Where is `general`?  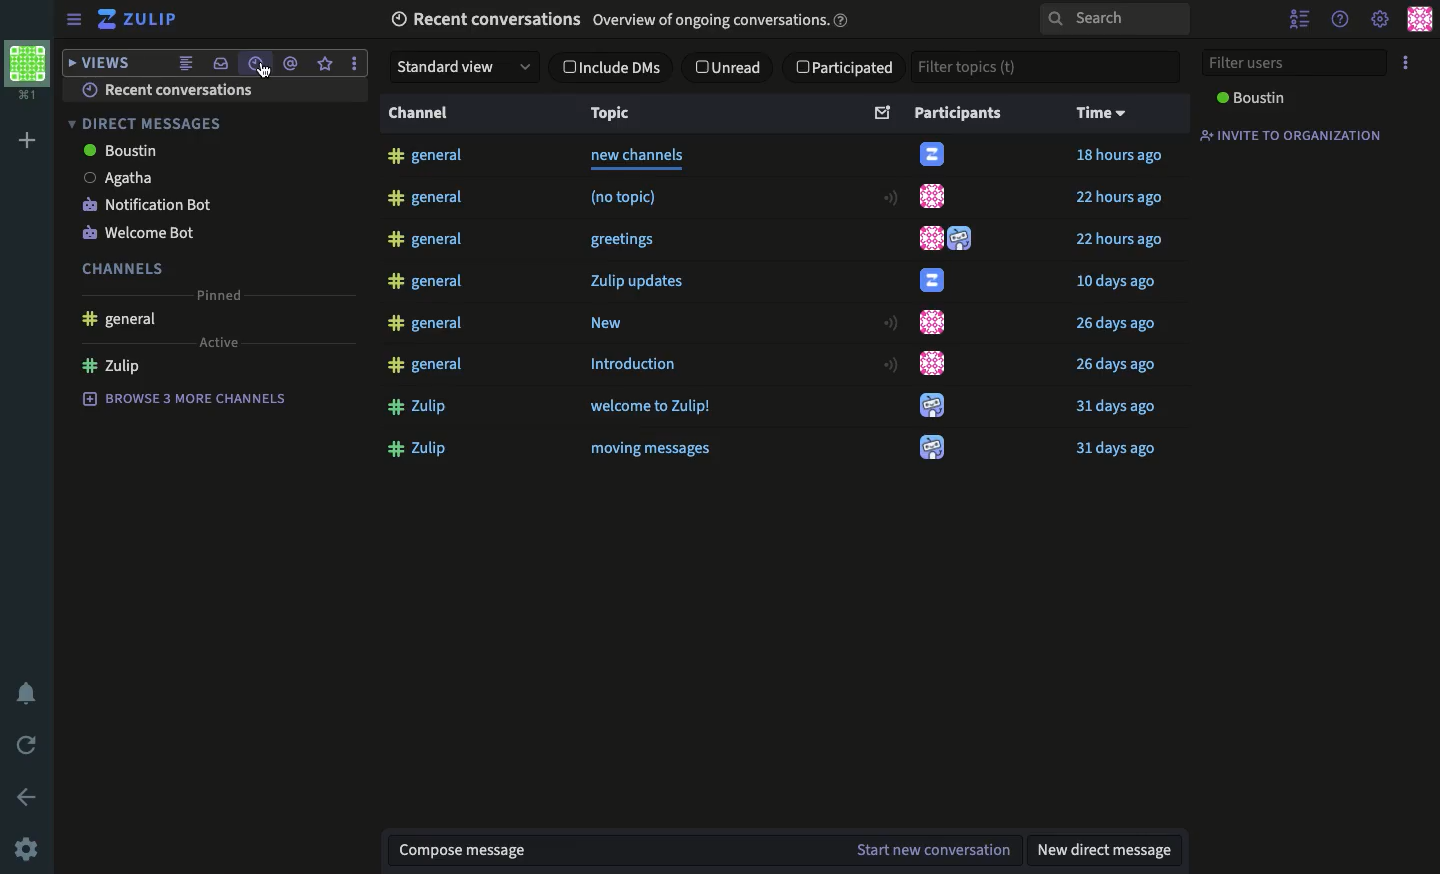
general is located at coordinates (427, 326).